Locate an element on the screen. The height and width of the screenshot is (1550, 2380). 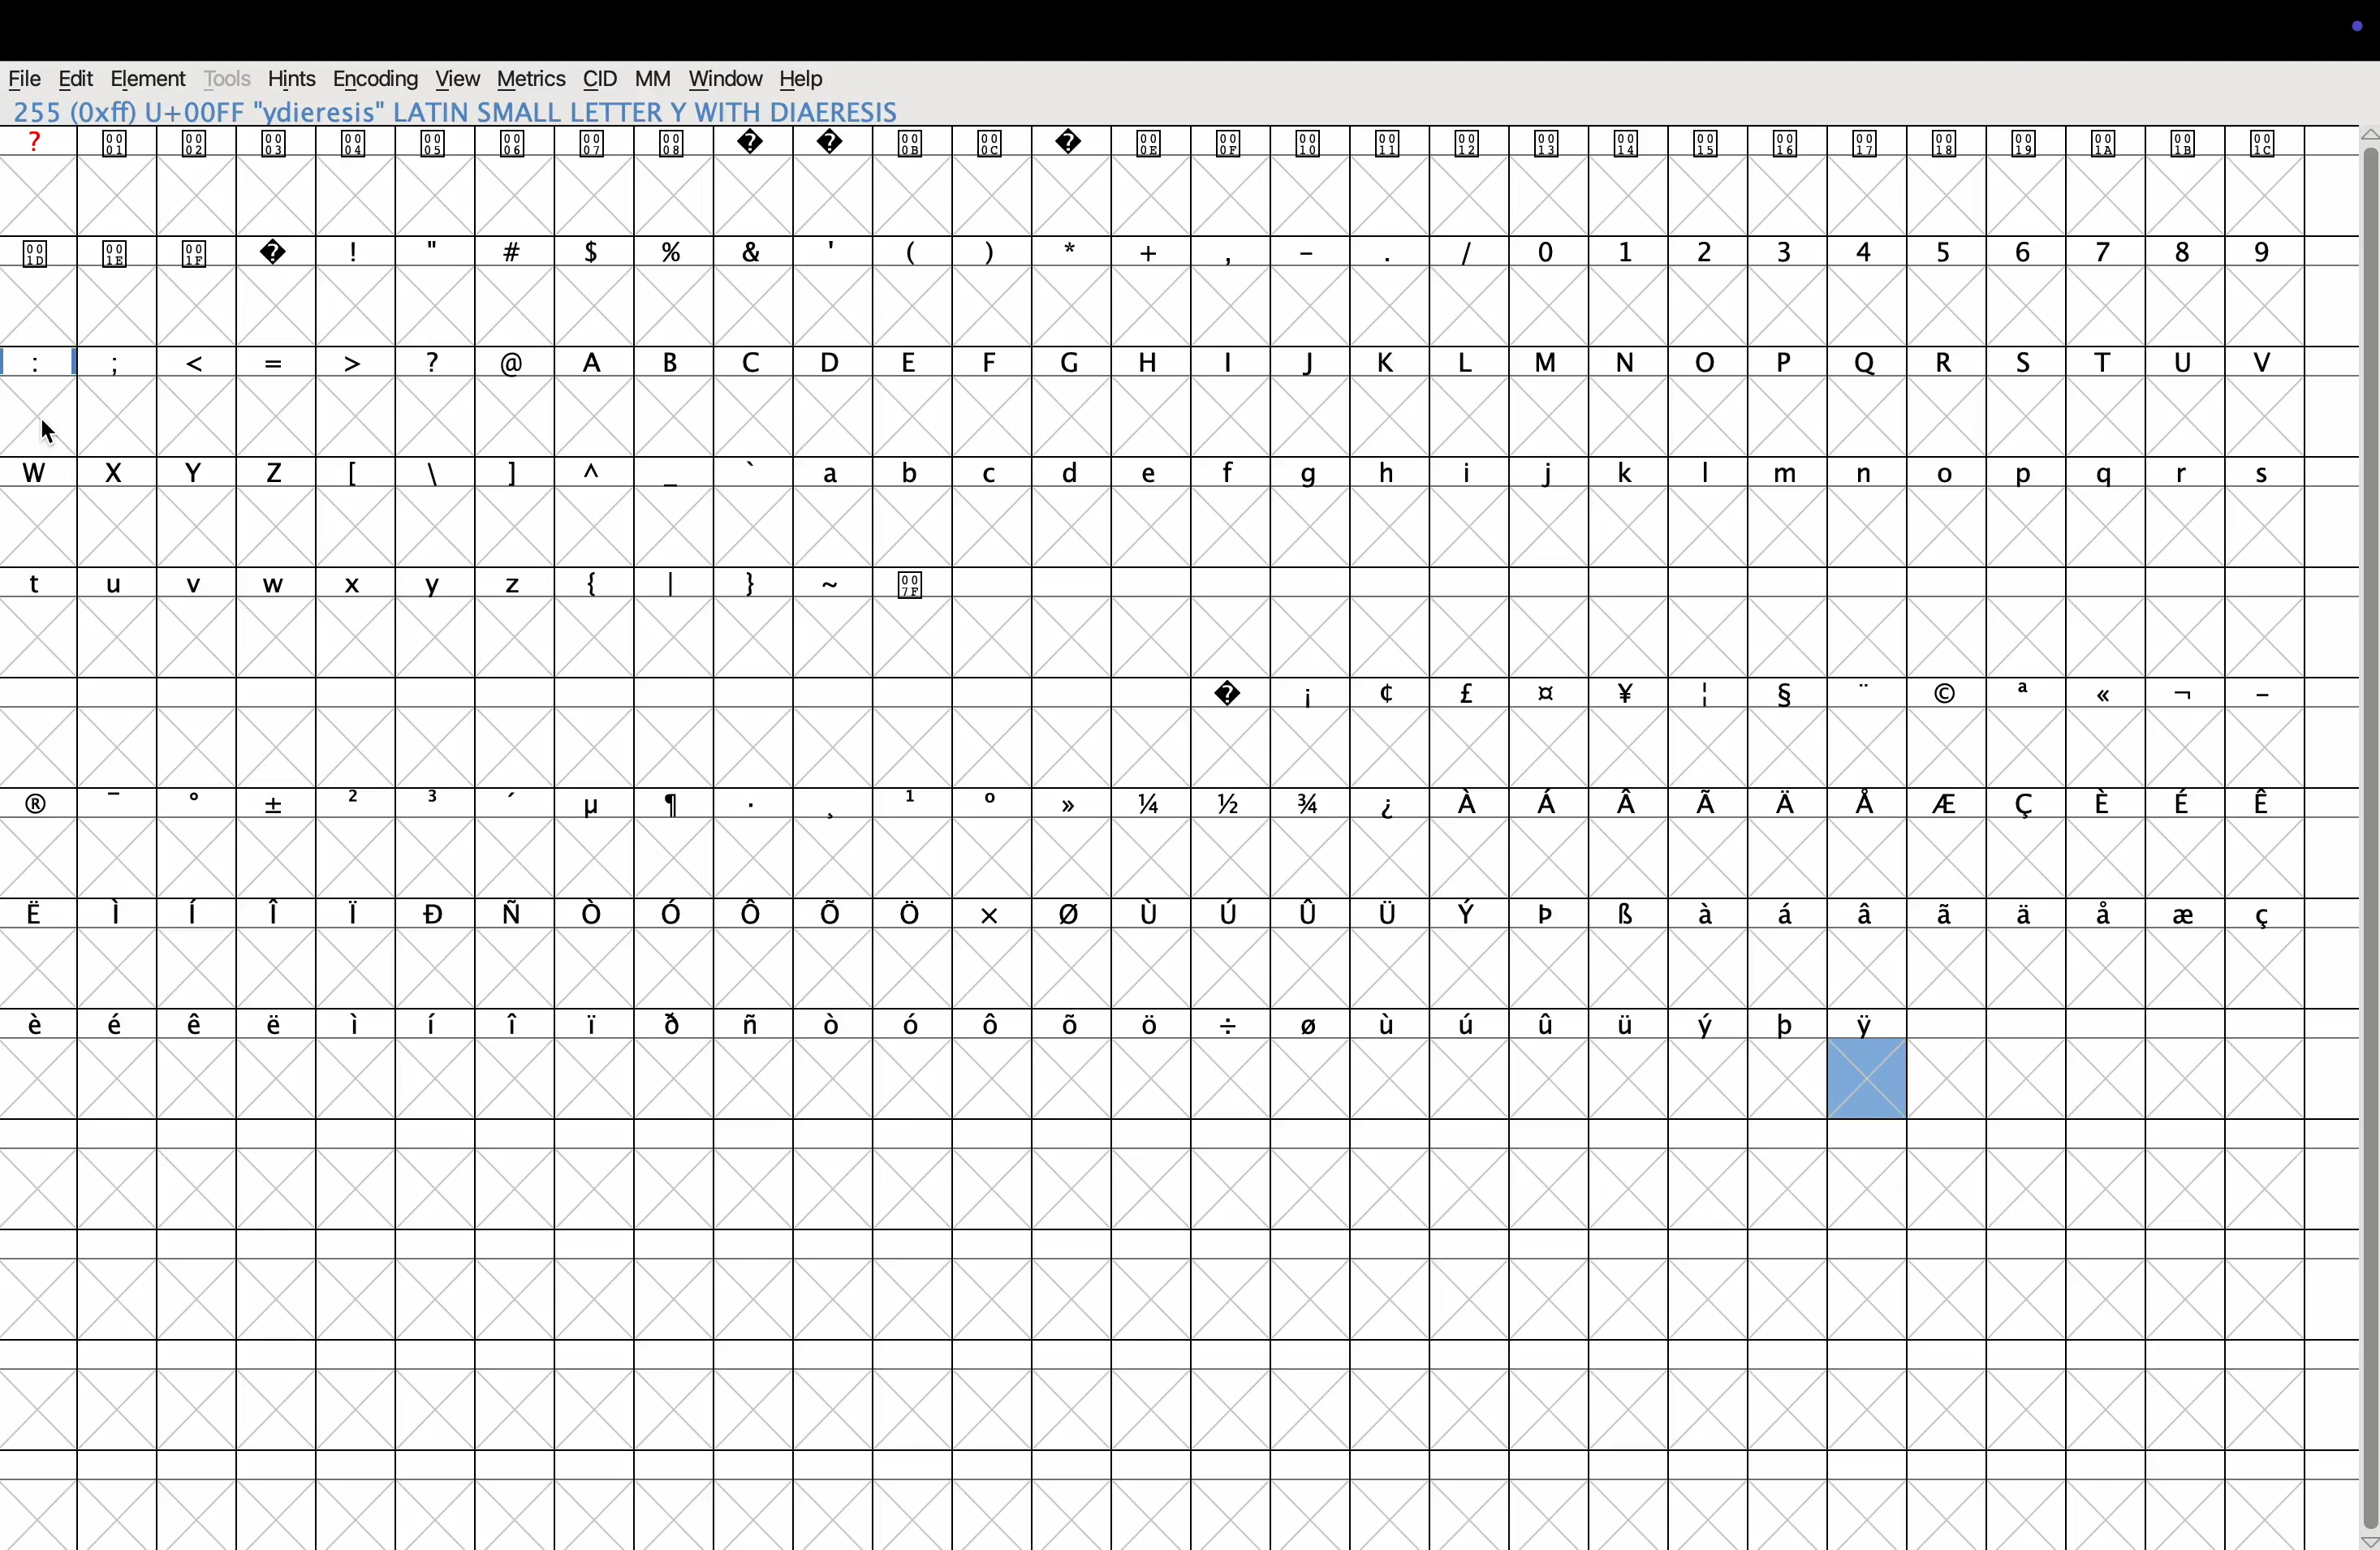
view is located at coordinates (460, 79).